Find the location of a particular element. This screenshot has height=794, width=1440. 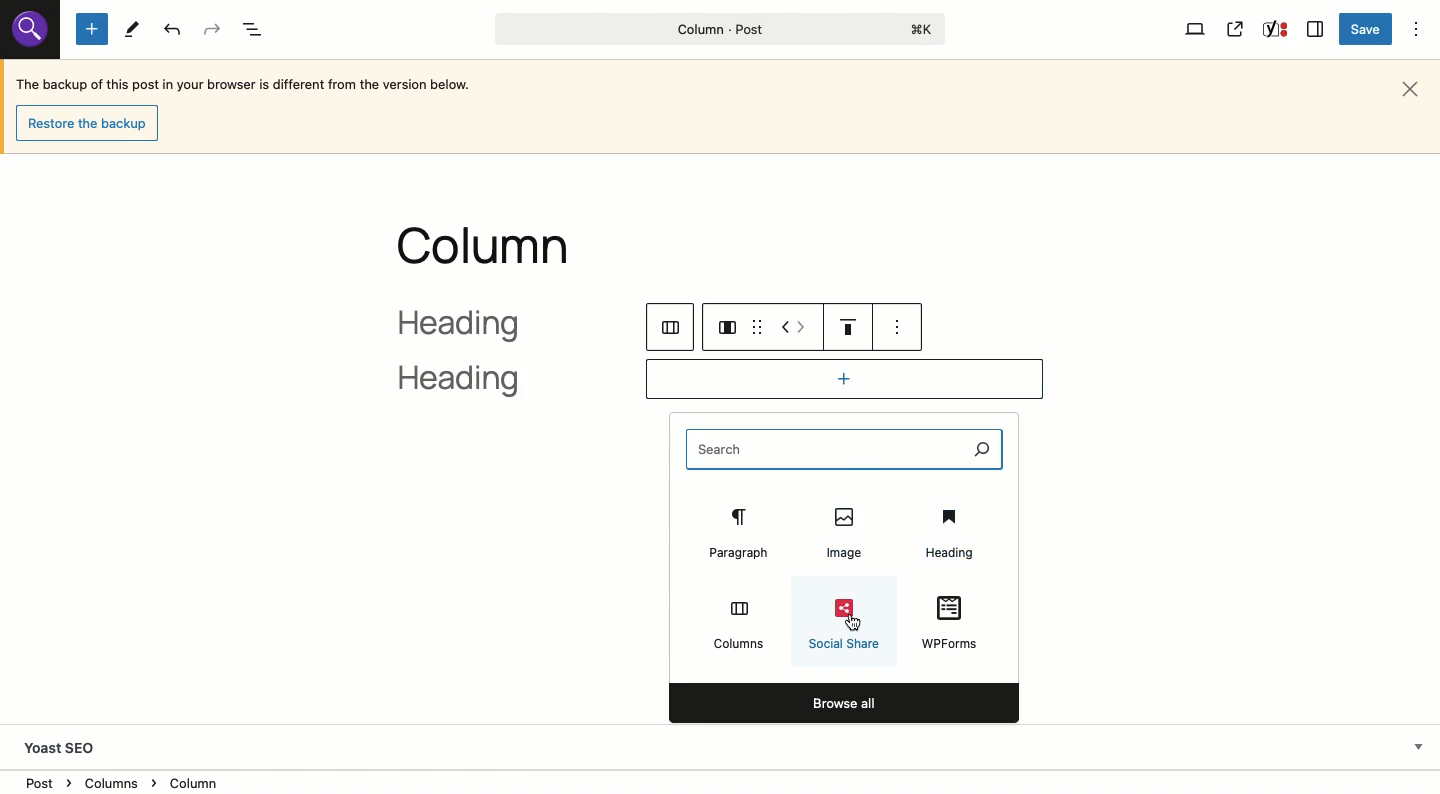

columns is located at coordinates (666, 325).